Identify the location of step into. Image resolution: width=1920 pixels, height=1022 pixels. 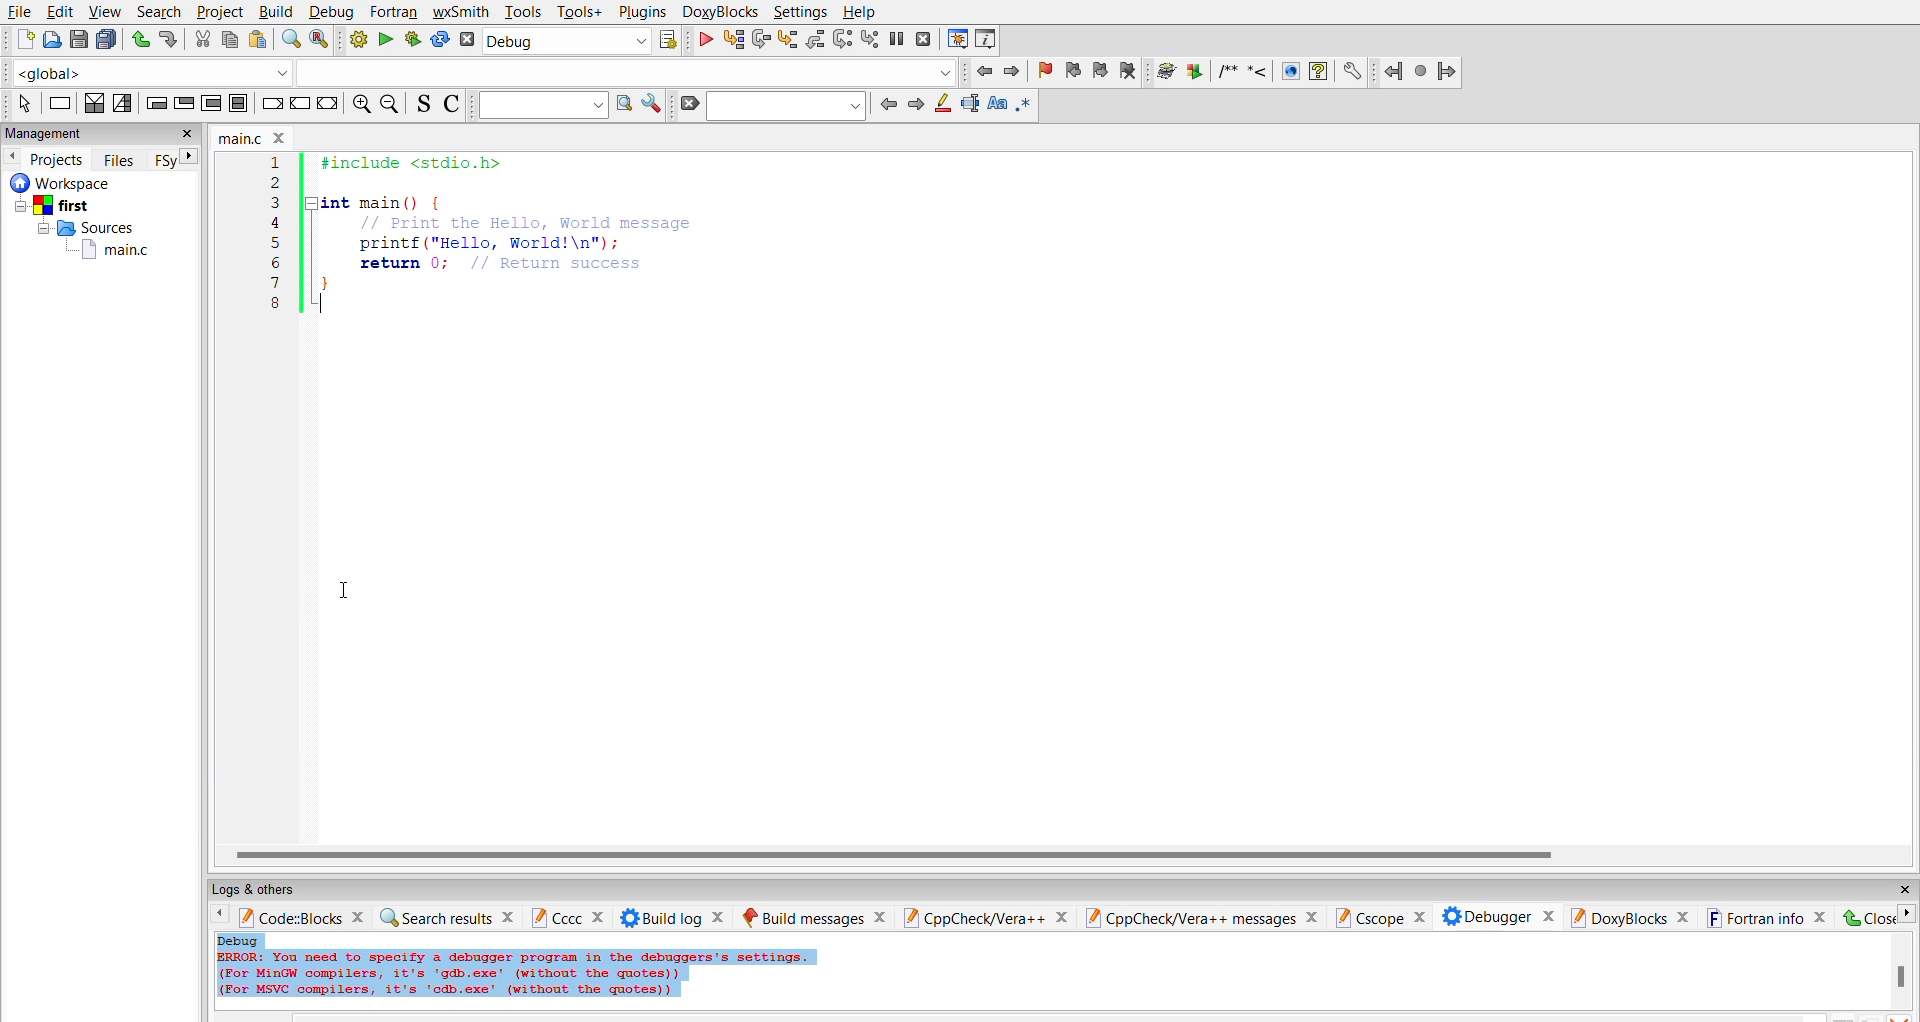
(792, 40).